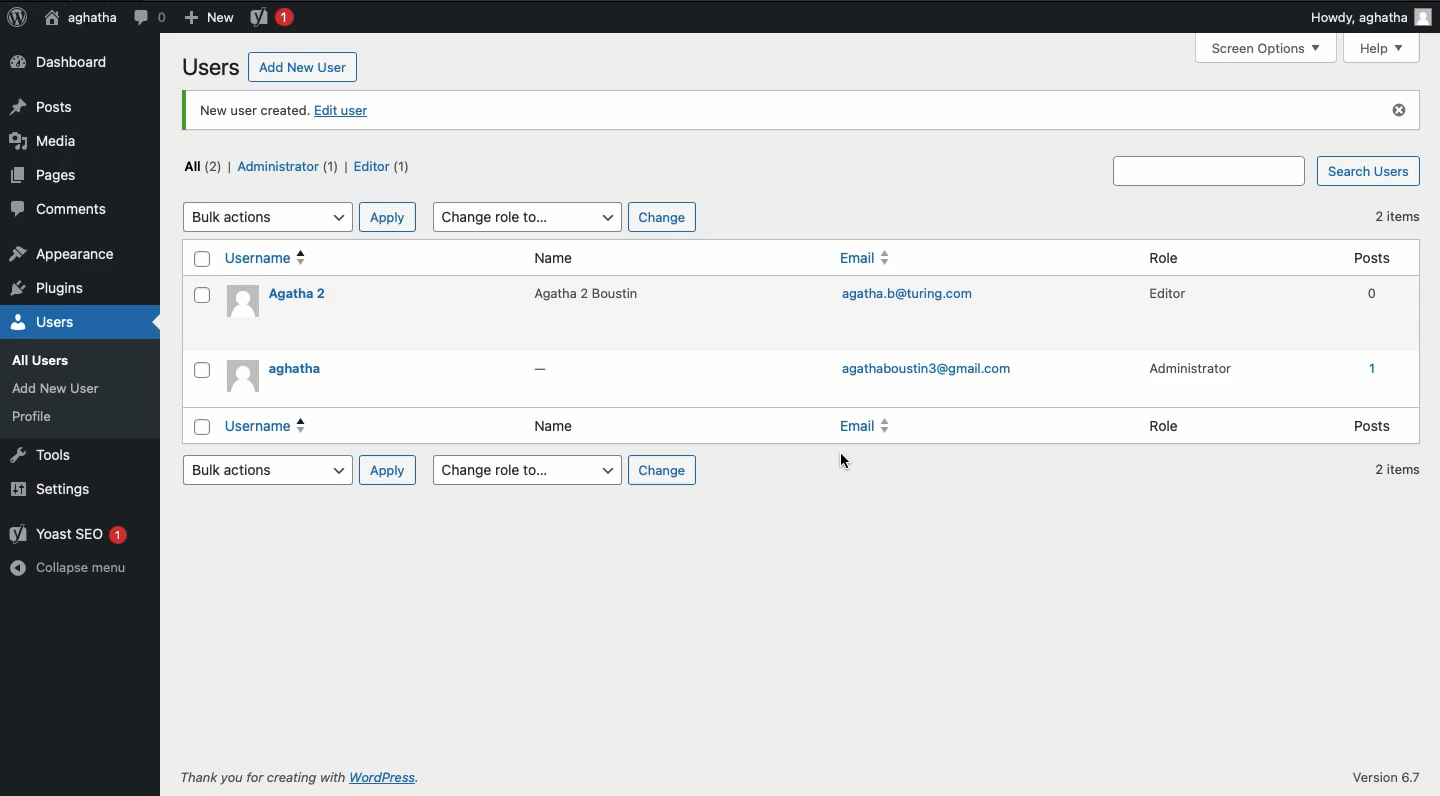  What do you see at coordinates (662, 470) in the screenshot?
I see `Change` at bounding box center [662, 470].